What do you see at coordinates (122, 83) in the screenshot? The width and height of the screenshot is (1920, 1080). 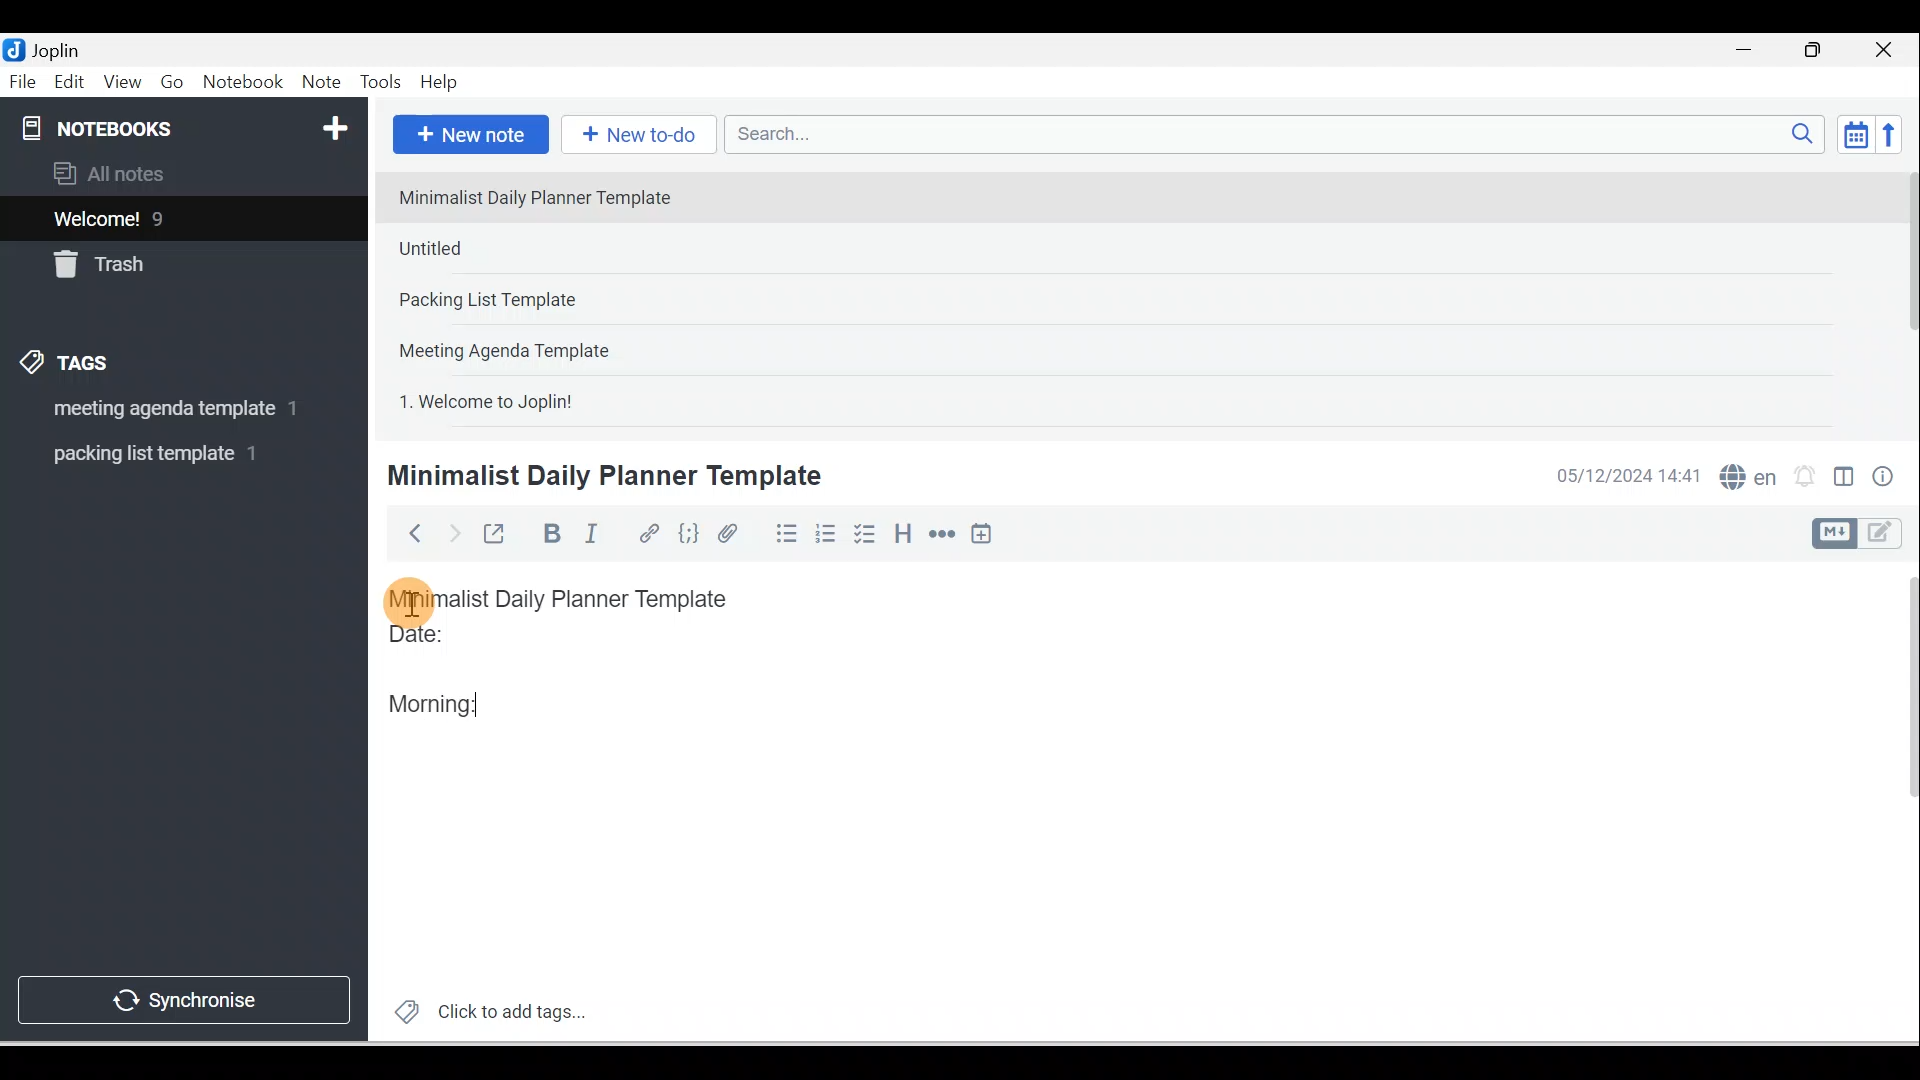 I see `View` at bounding box center [122, 83].